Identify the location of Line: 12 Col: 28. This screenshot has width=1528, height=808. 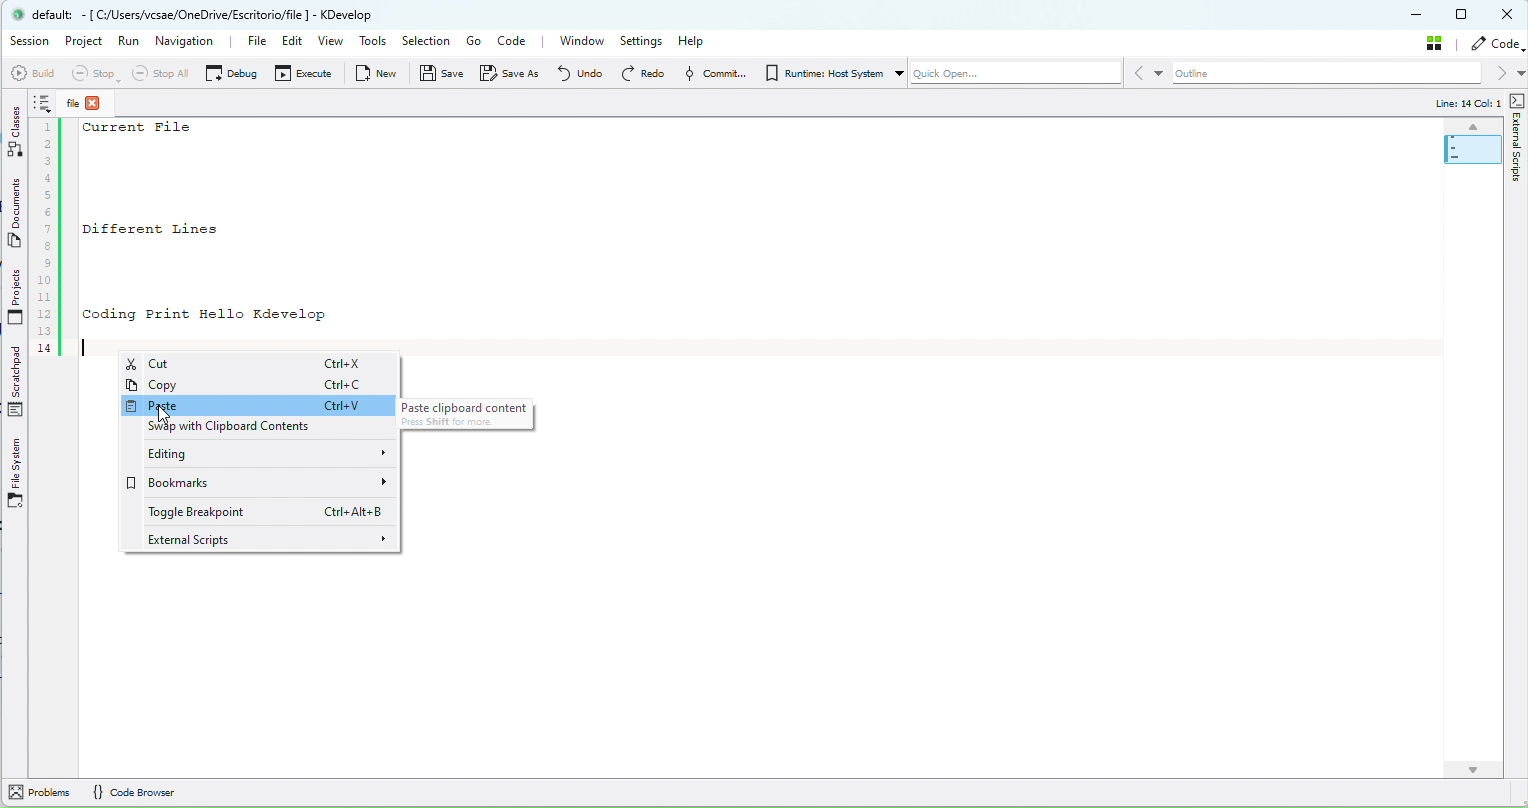
(1456, 104).